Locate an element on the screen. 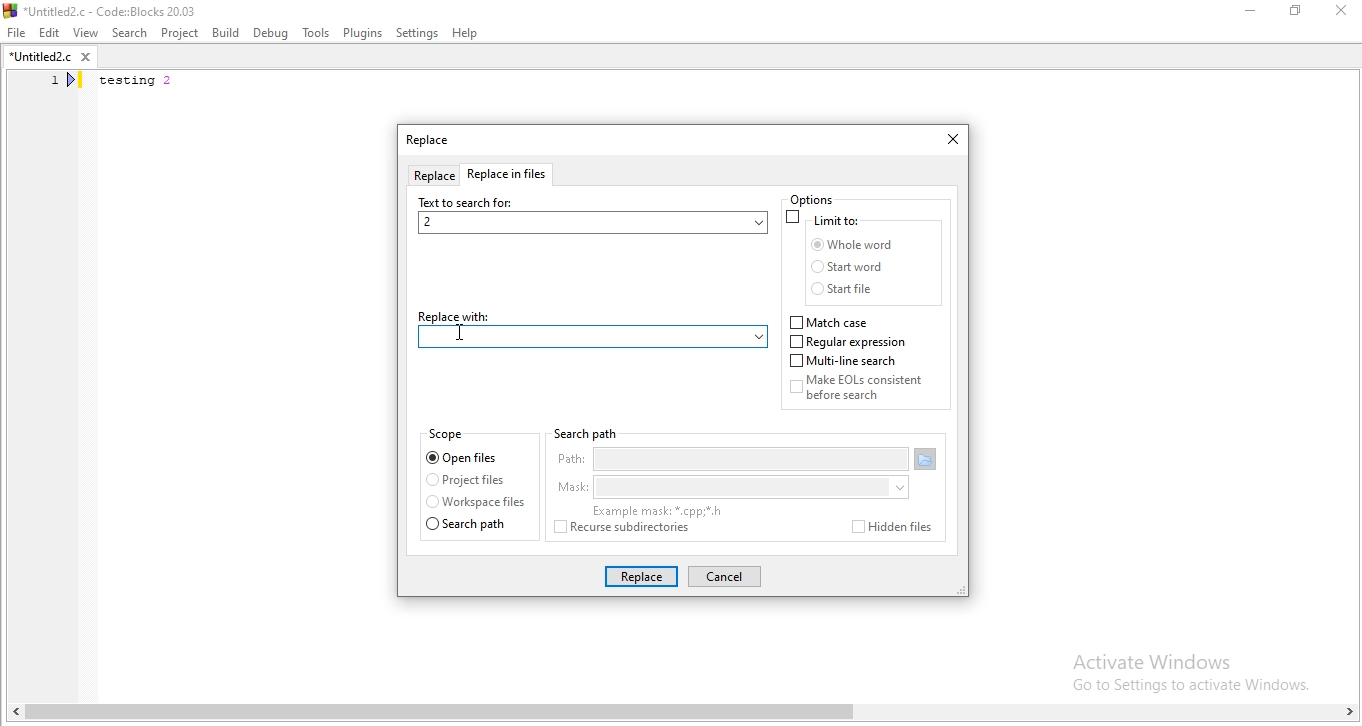 Image resolution: width=1362 pixels, height=726 pixels. text to search for is located at coordinates (467, 202).